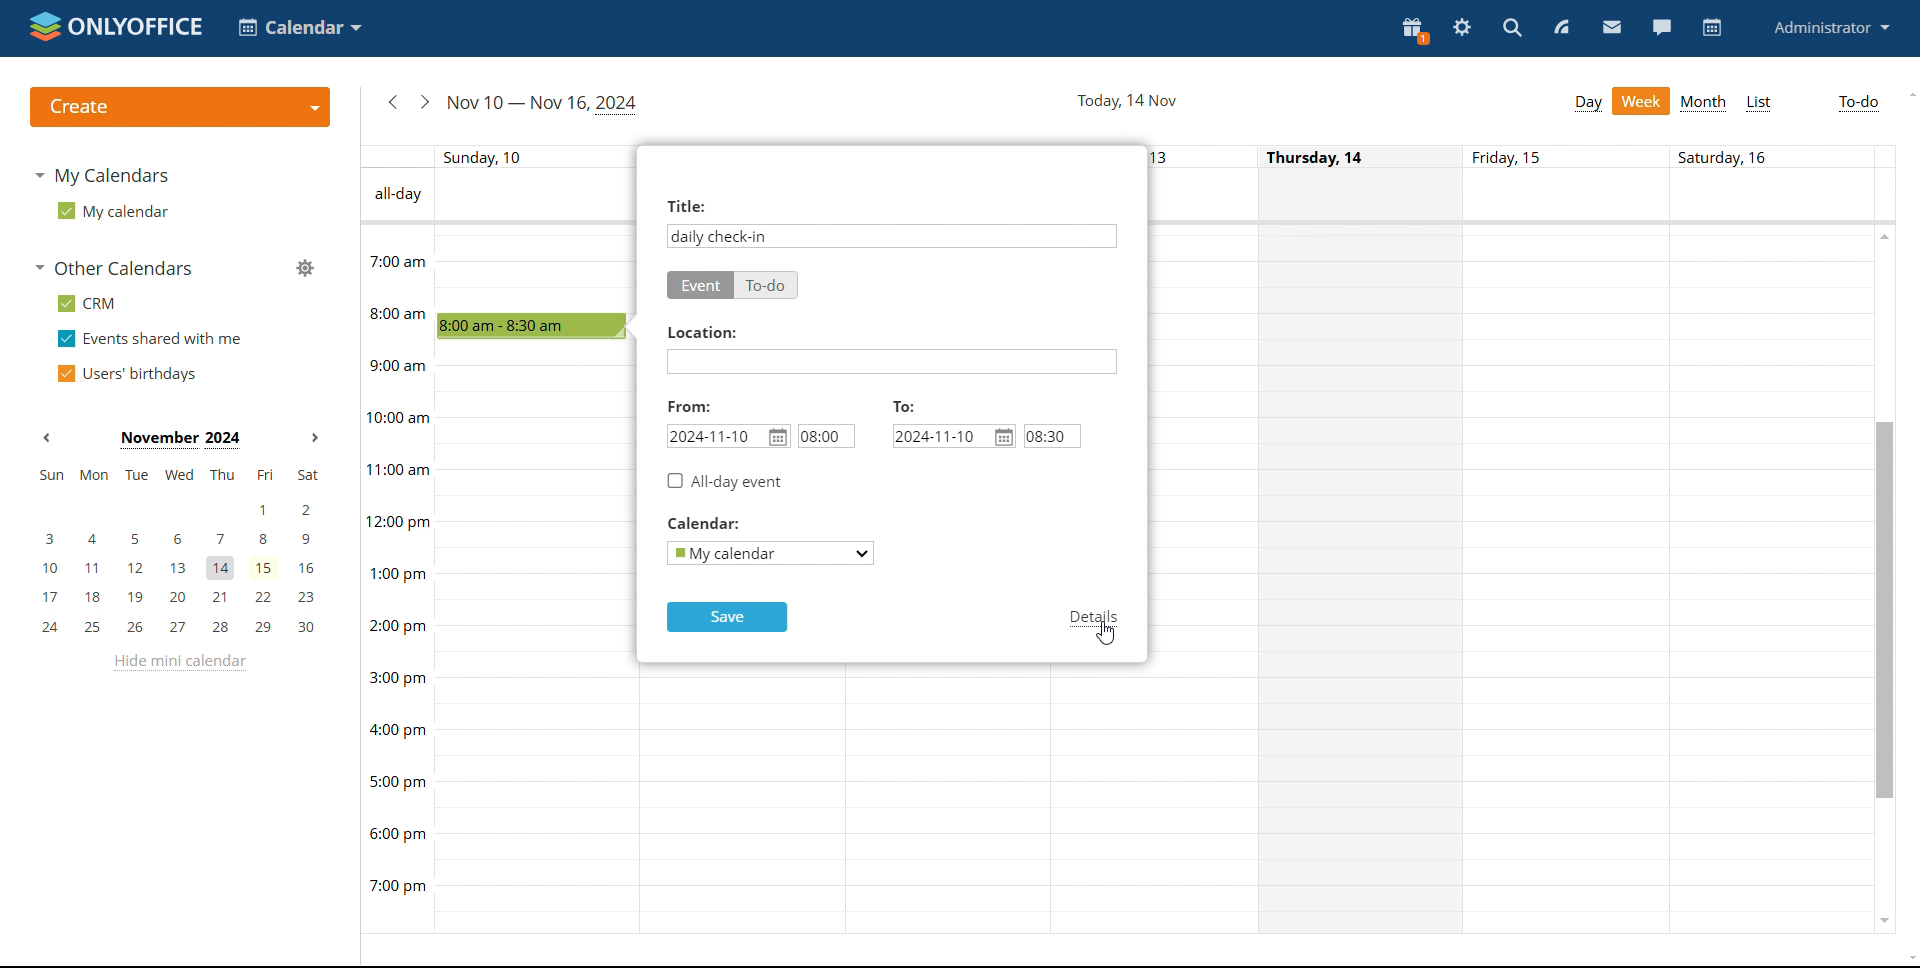 The image size is (1920, 968). What do you see at coordinates (1125, 156) in the screenshot?
I see `indiviual date` at bounding box center [1125, 156].